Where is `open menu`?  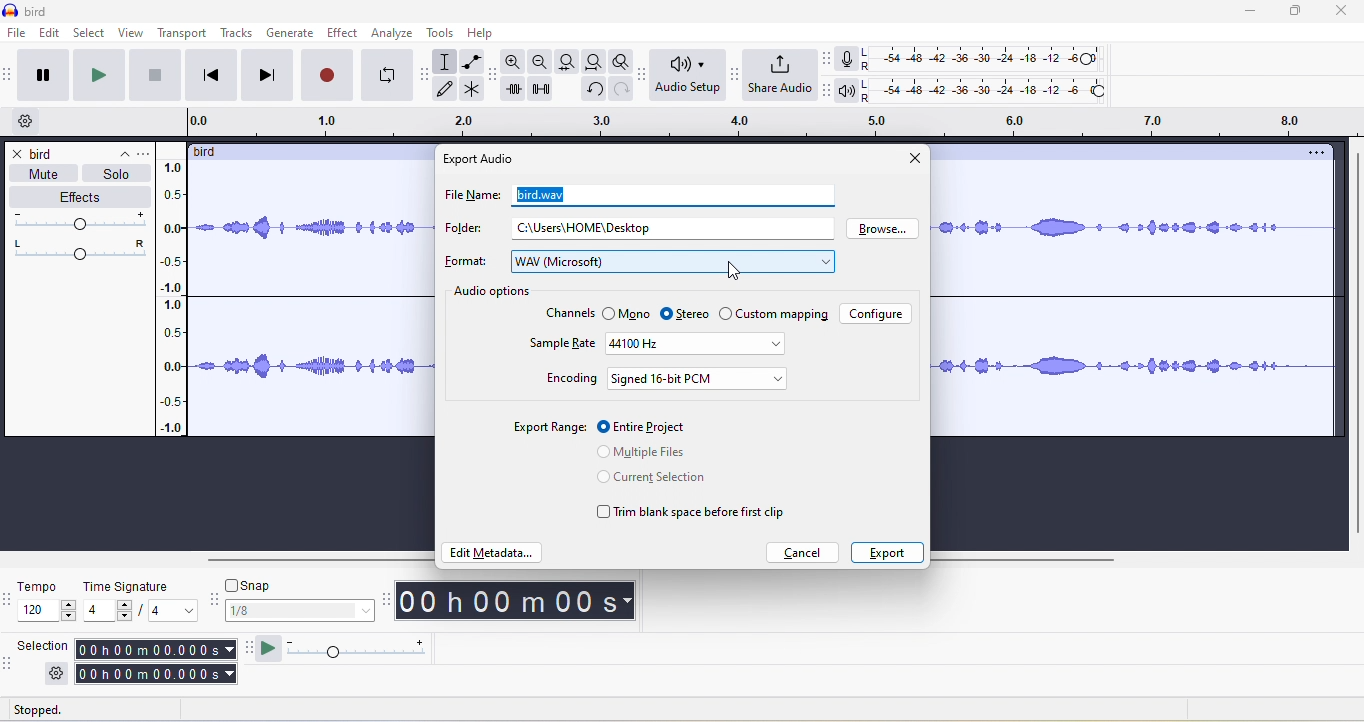 open menu is located at coordinates (148, 152).